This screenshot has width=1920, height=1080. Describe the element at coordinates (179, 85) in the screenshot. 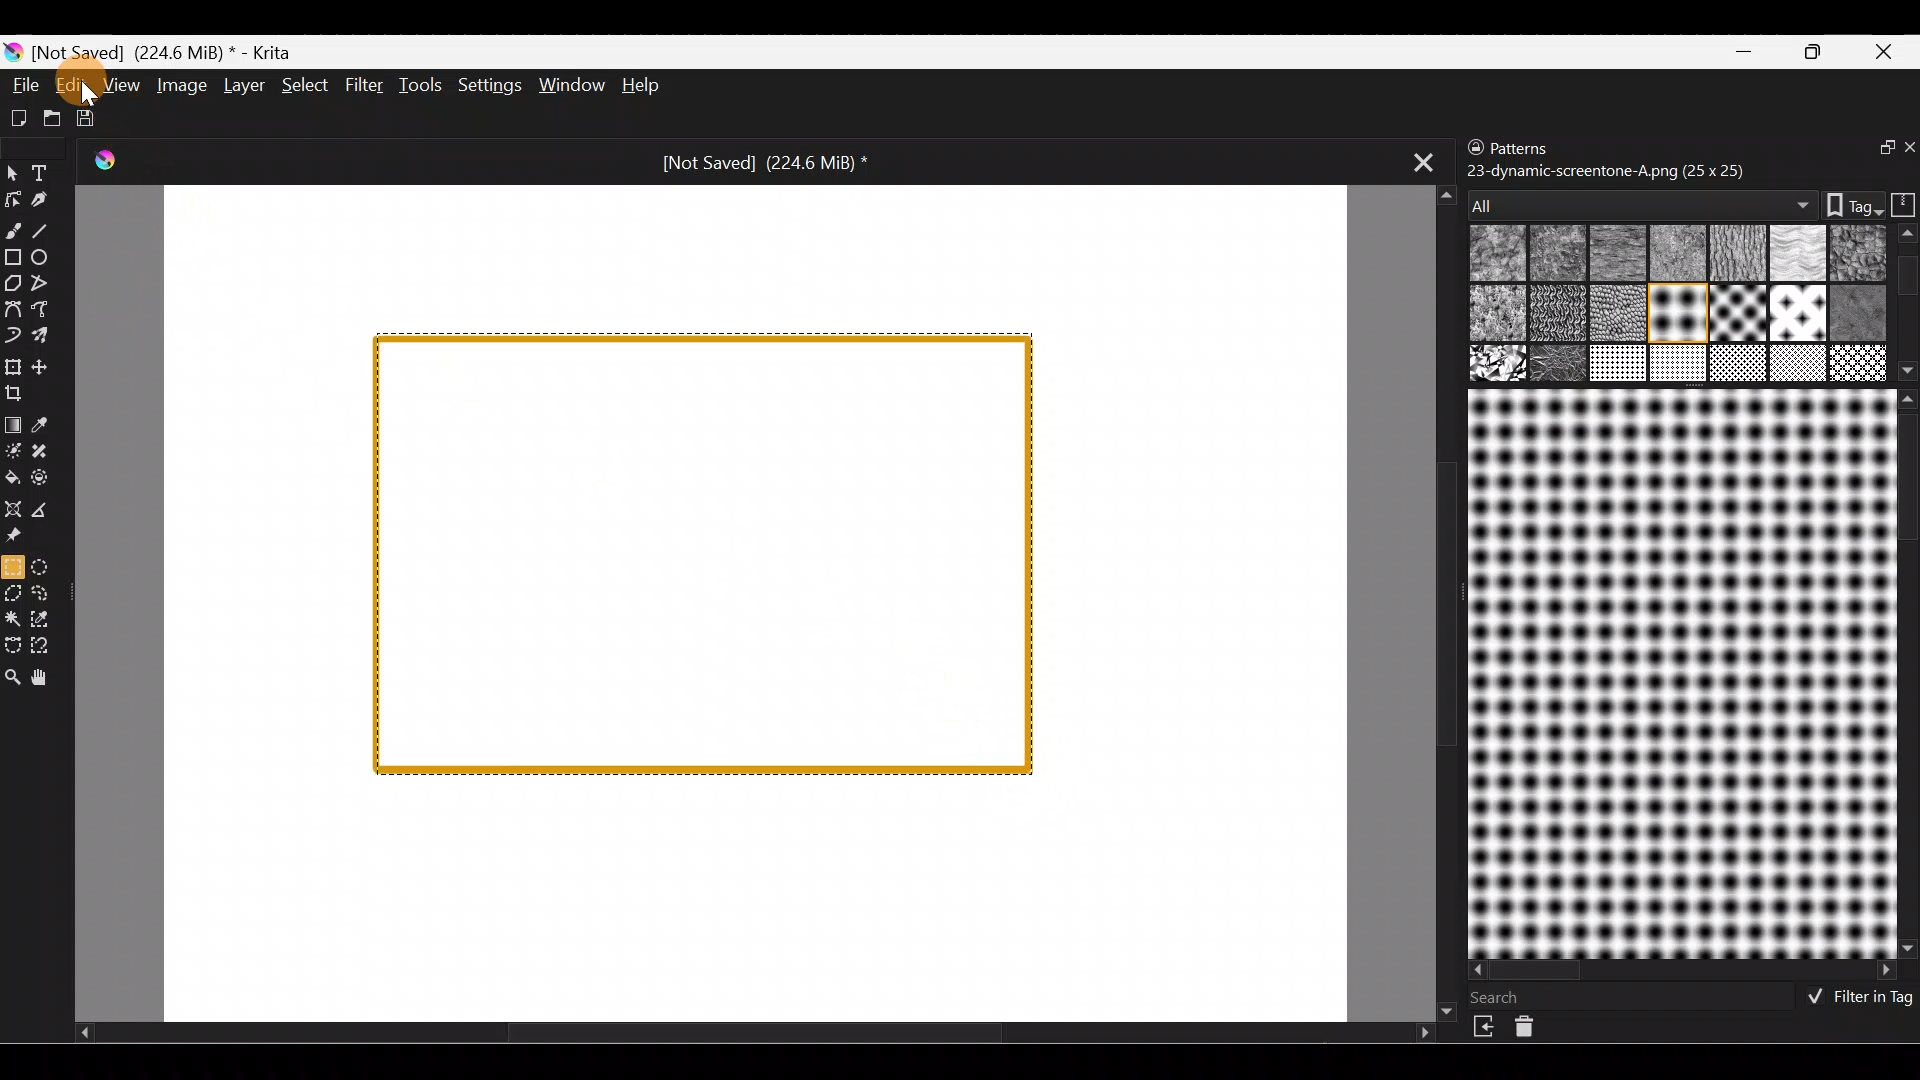

I see `Image` at that location.